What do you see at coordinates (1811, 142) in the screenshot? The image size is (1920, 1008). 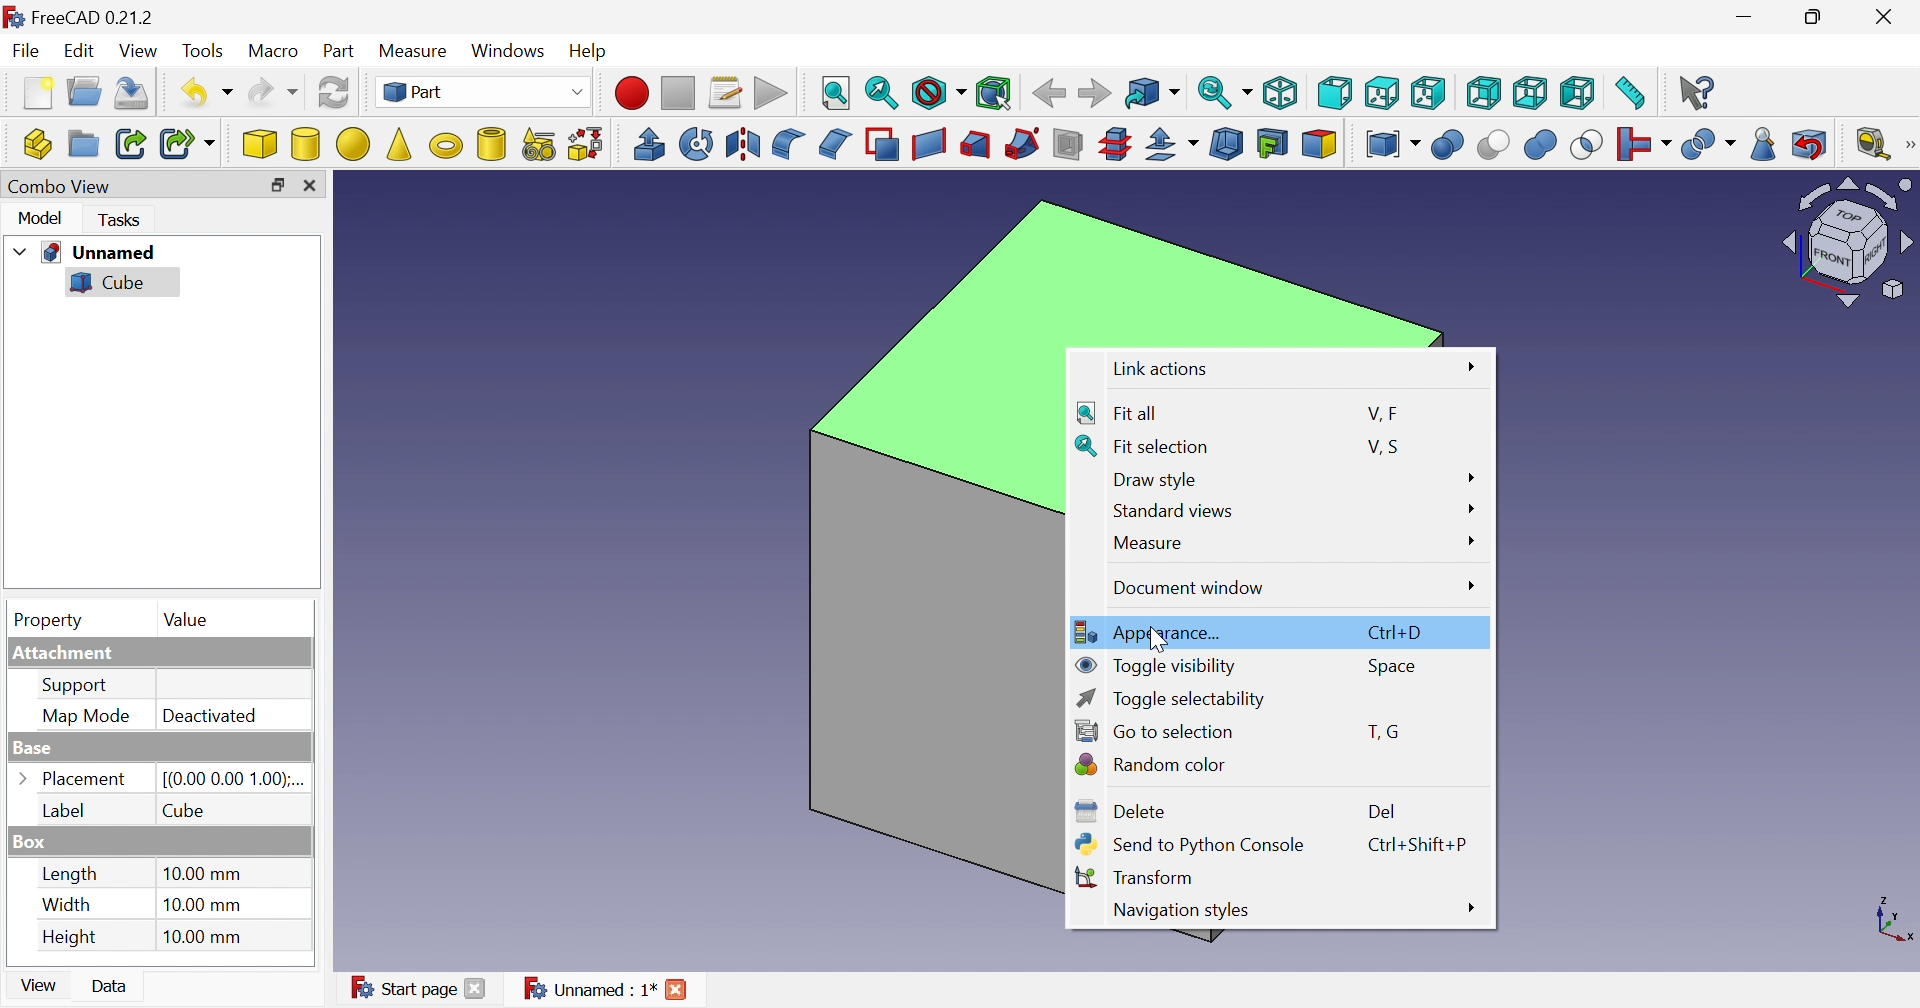 I see `Defeaturing` at bounding box center [1811, 142].